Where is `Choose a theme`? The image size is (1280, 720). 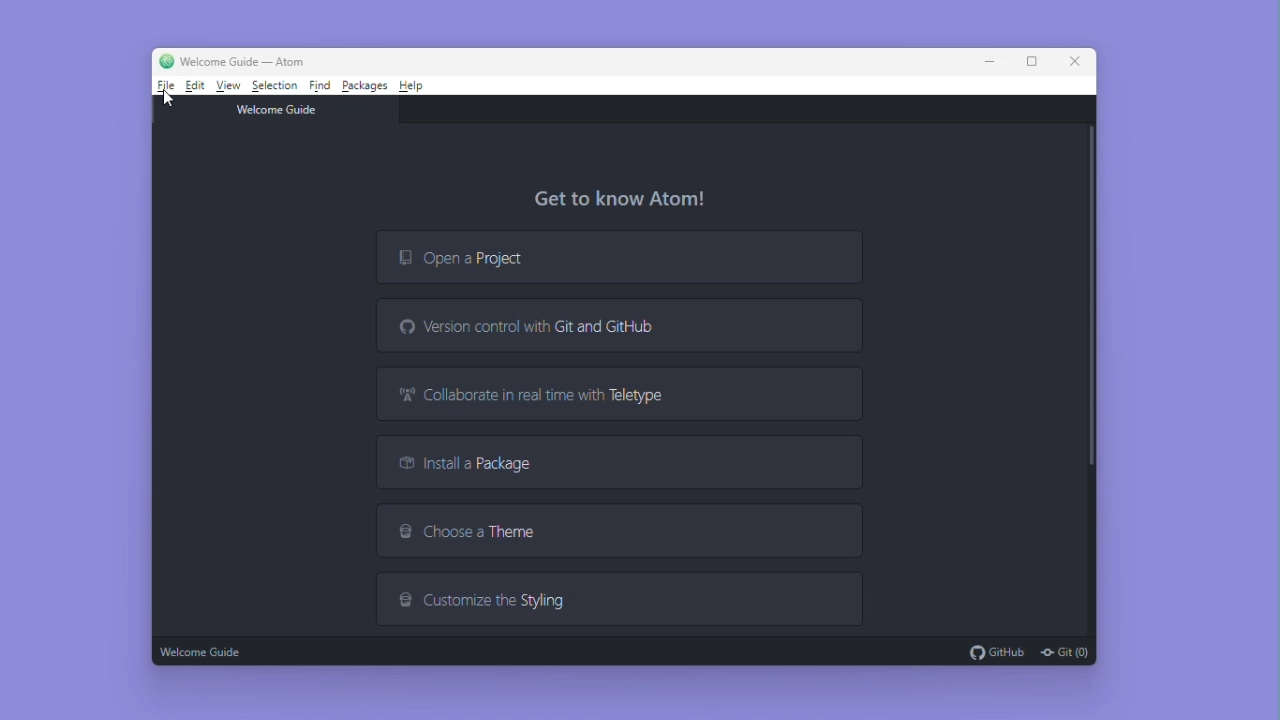
Choose a theme is located at coordinates (618, 532).